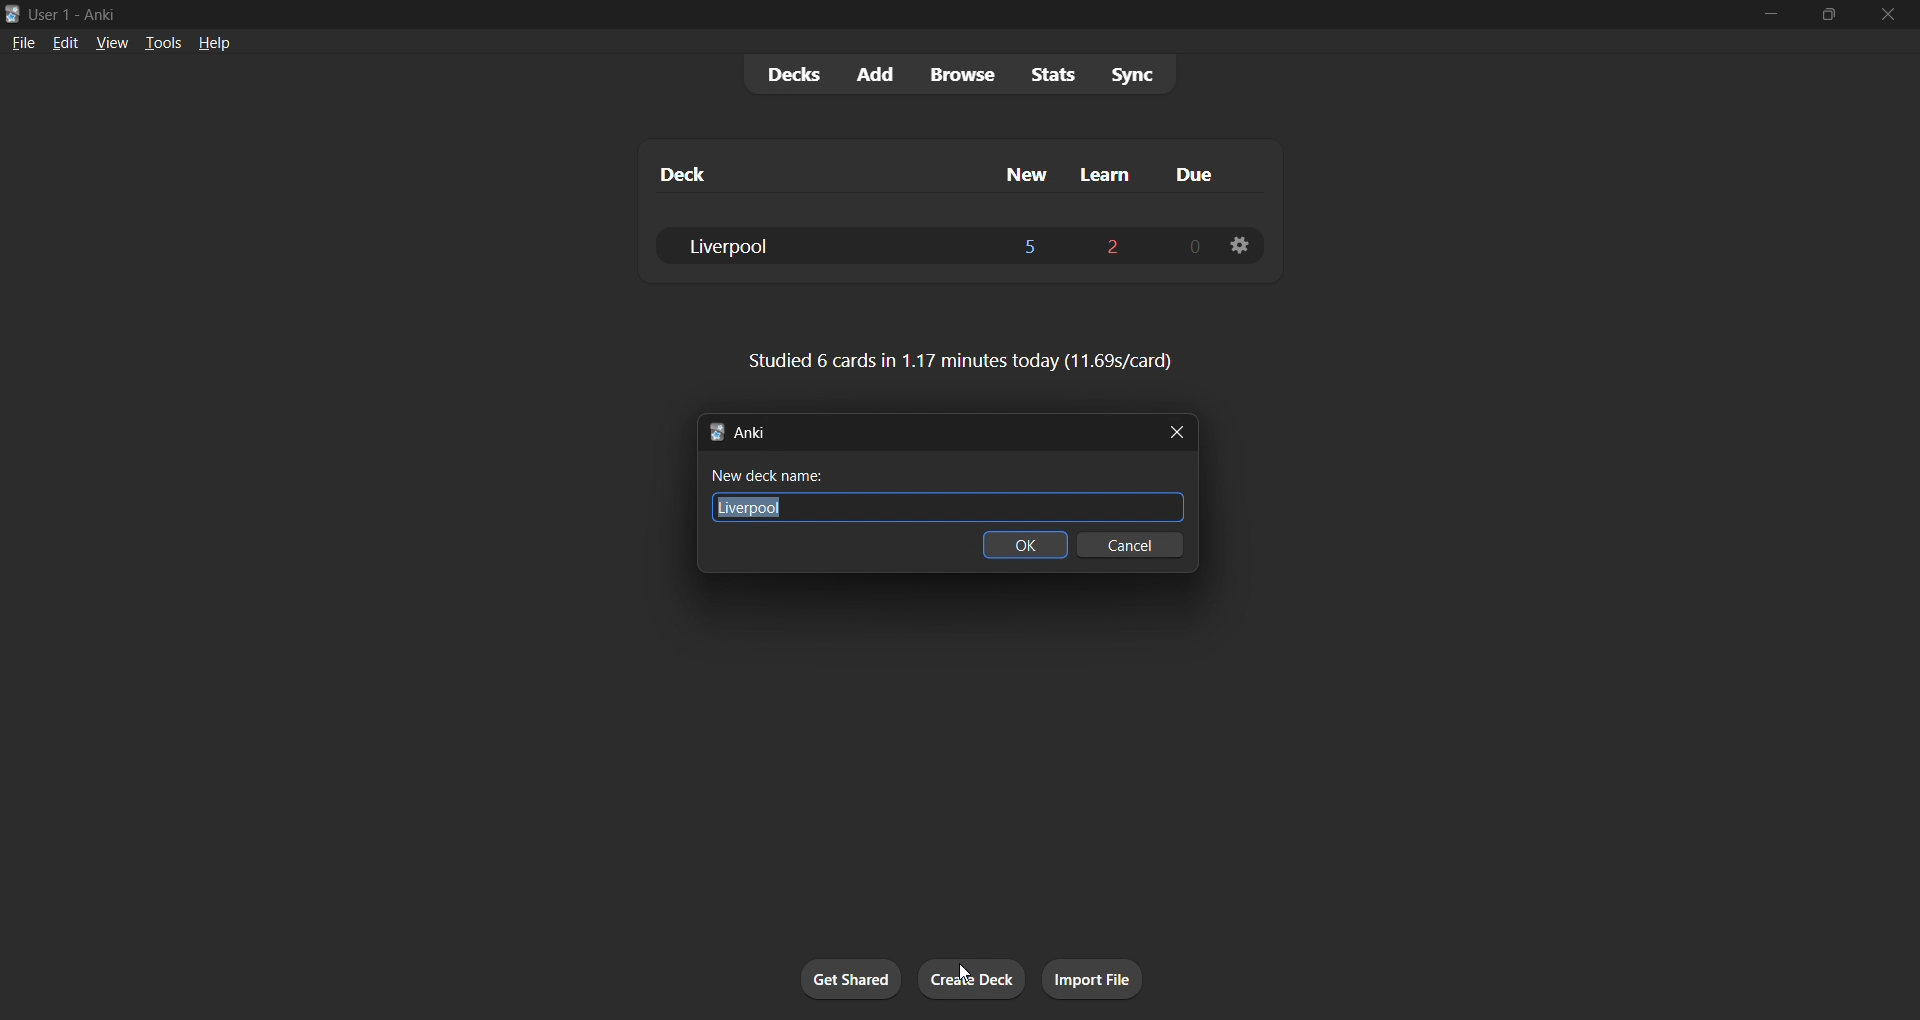 The height and width of the screenshot is (1020, 1920). Describe the element at coordinates (1180, 432) in the screenshot. I see `close` at that location.